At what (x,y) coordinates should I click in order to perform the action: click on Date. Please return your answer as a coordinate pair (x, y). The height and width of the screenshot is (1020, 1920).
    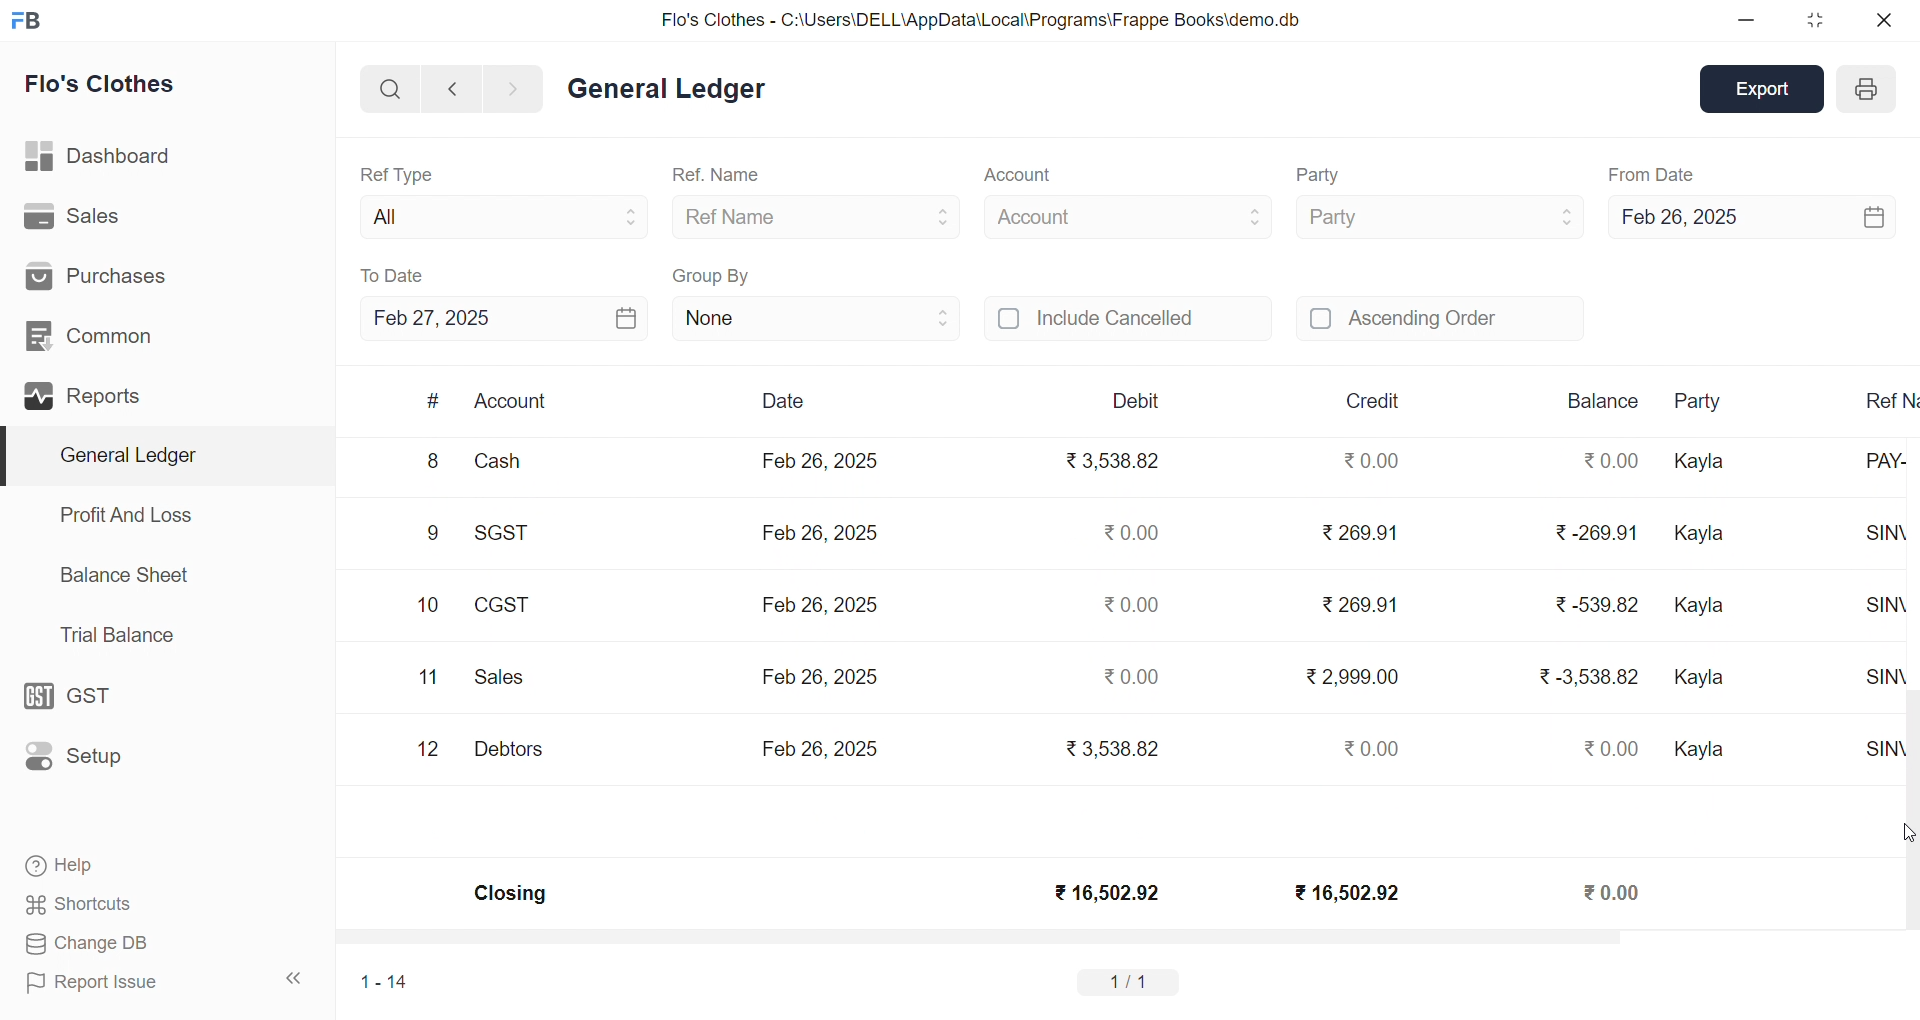
    Looking at the image, I should click on (782, 401).